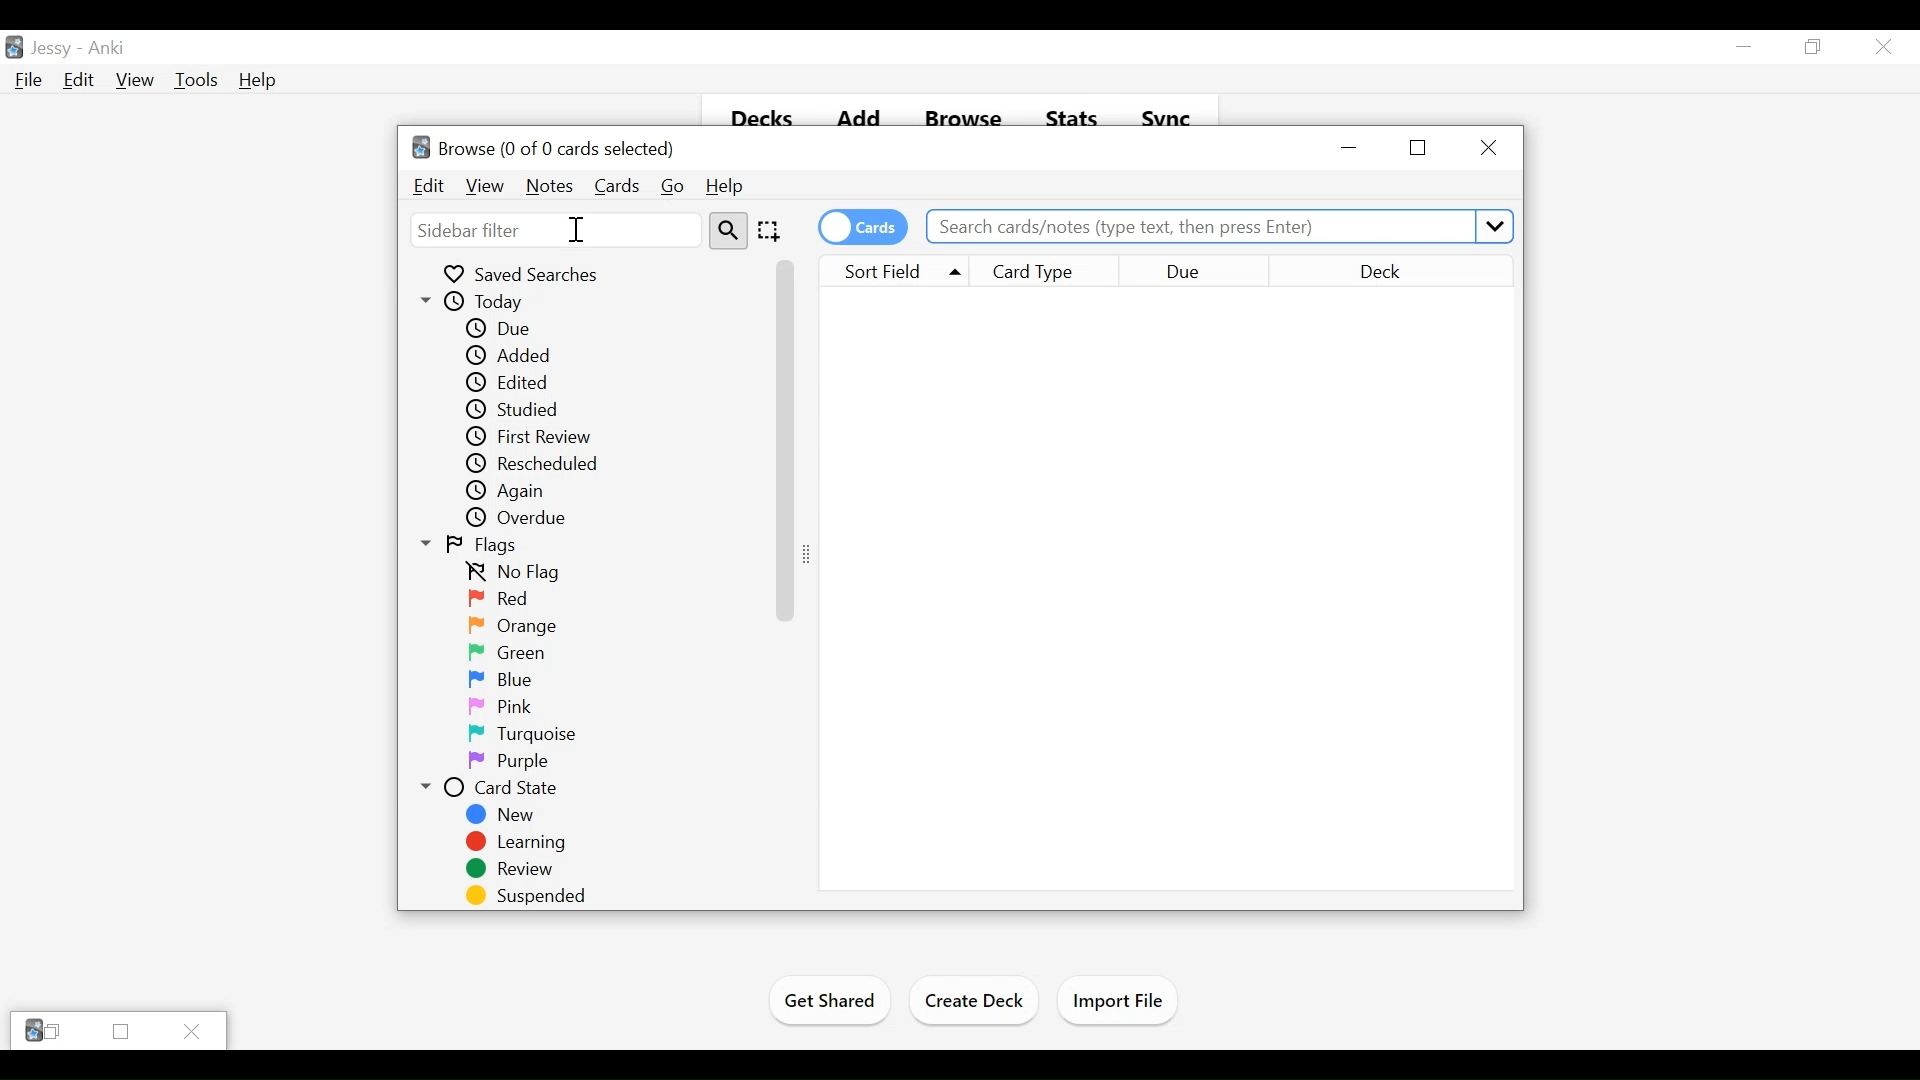 The height and width of the screenshot is (1080, 1920). I want to click on Edit, so click(430, 187).